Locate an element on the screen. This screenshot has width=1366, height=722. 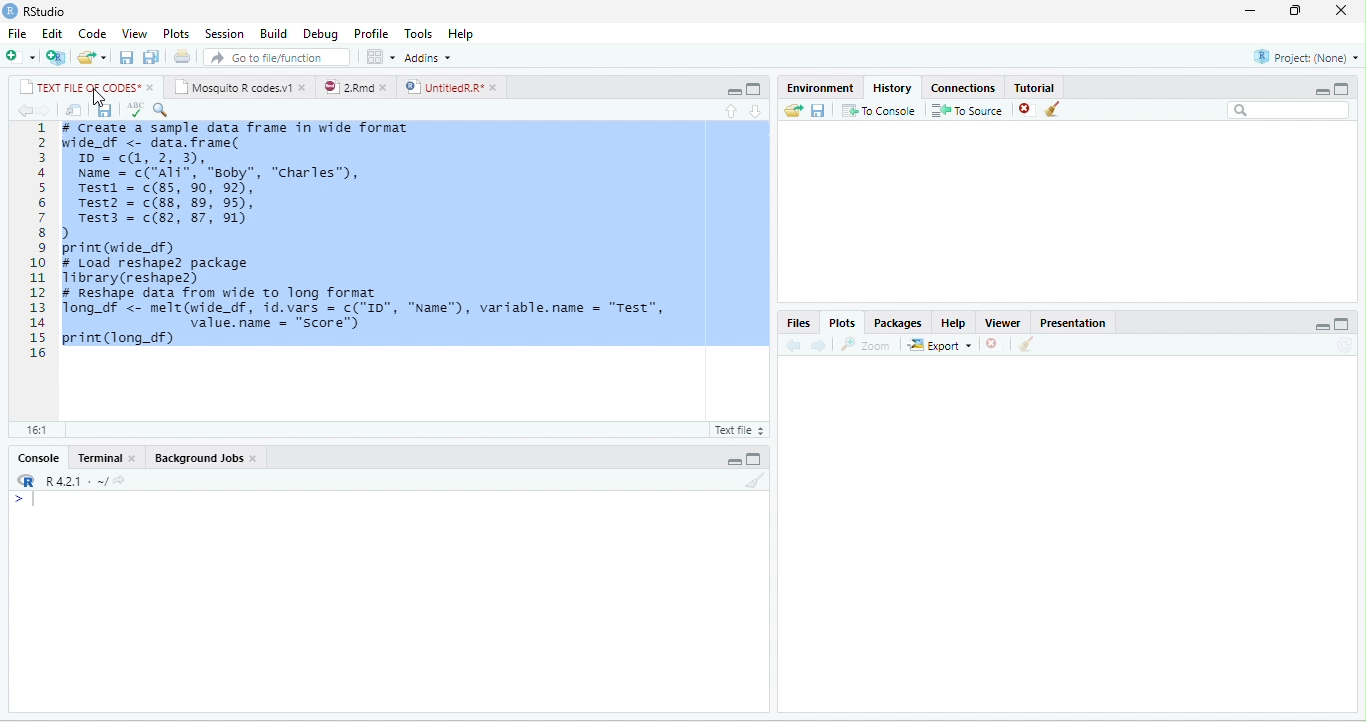
Terminal is located at coordinates (98, 457).